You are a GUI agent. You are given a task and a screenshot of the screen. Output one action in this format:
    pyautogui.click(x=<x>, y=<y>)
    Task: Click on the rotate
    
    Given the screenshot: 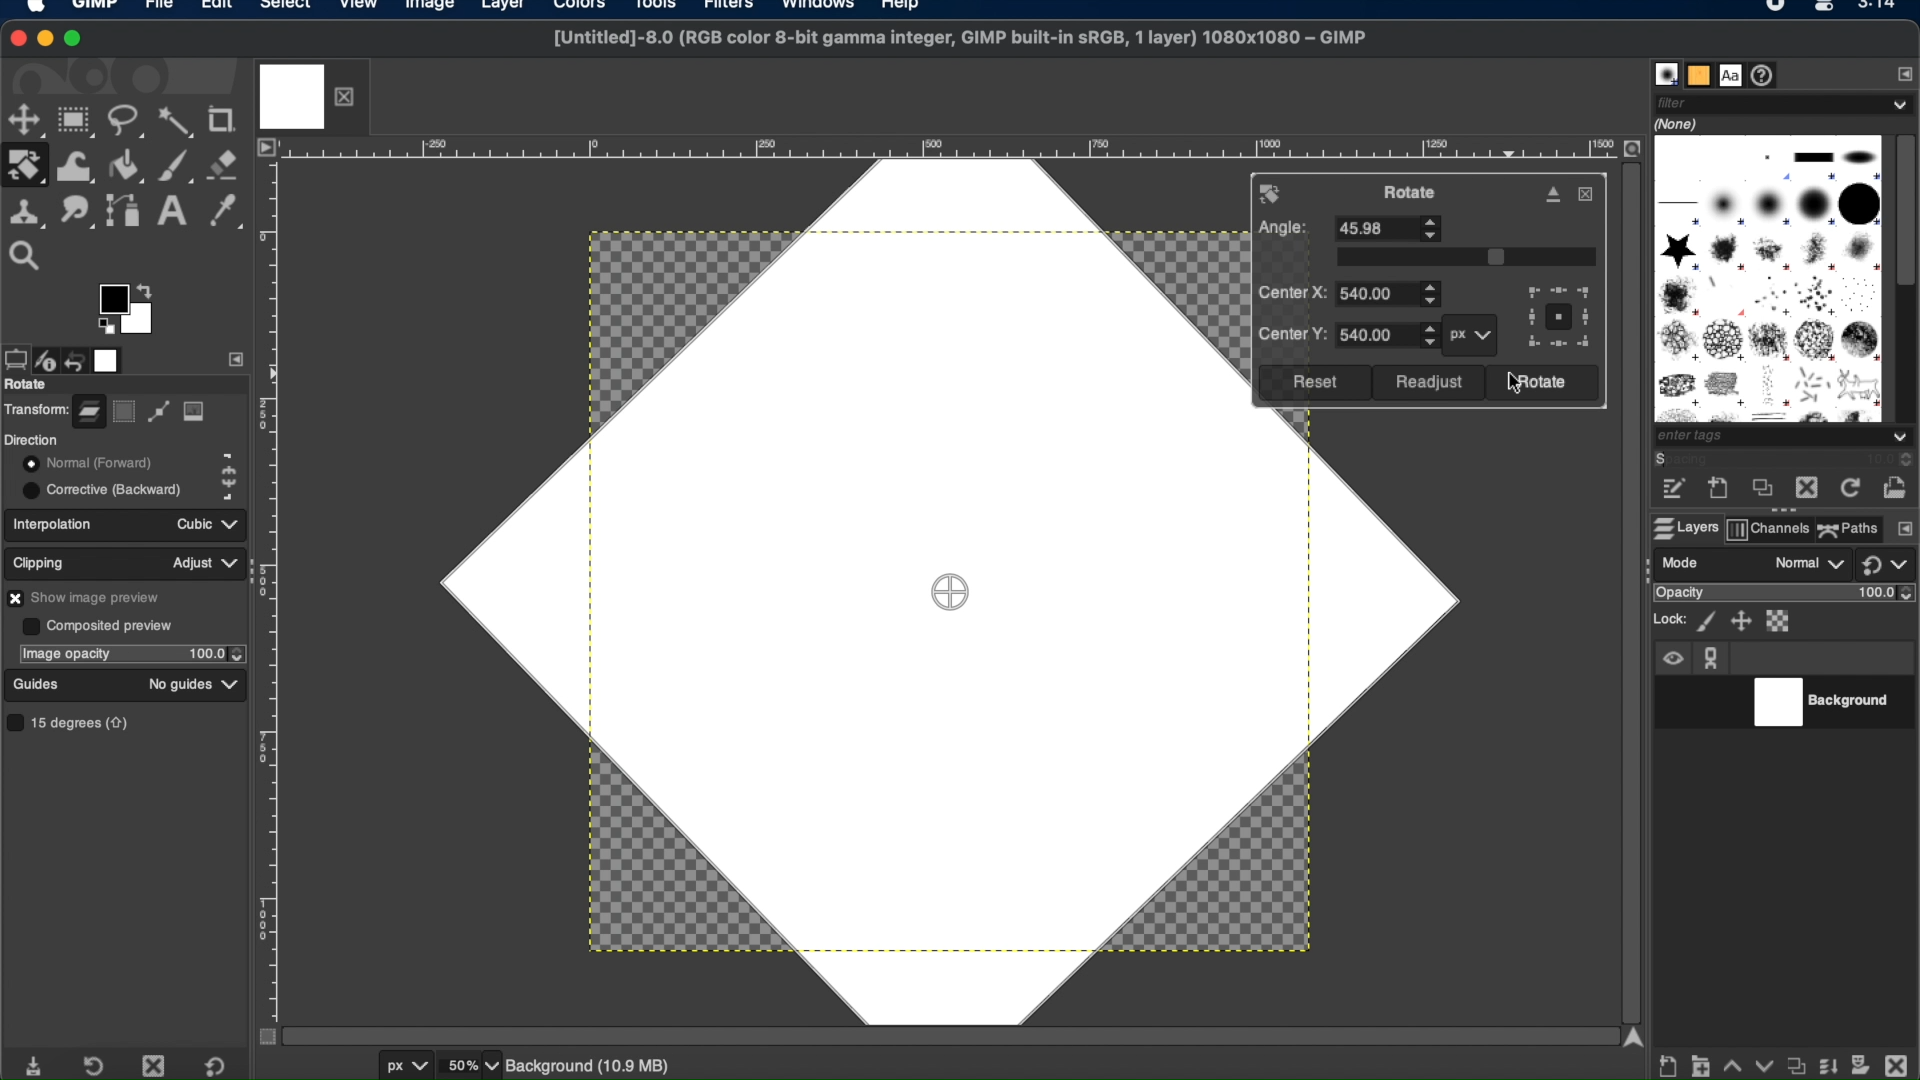 What is the action you would take?
    pyautogui.click(x=1541, y=383)
    